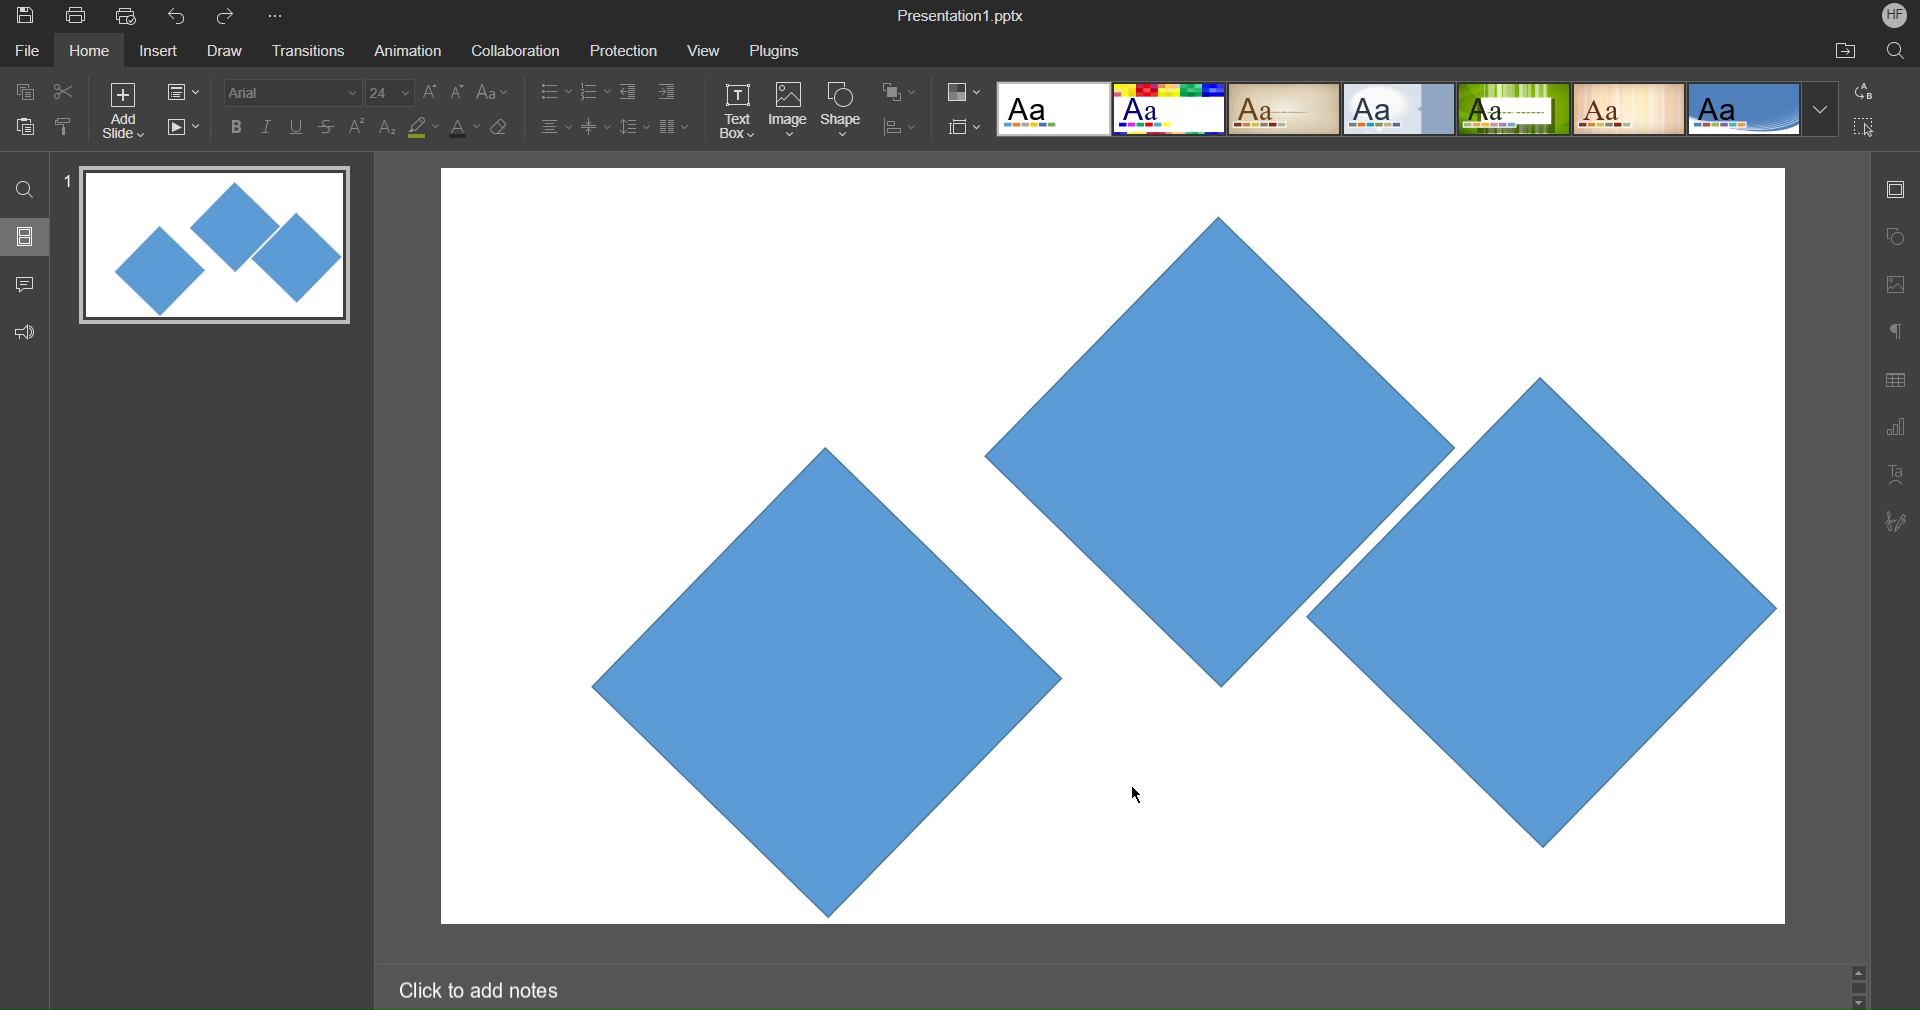 This screenshot has height=1010, width=1920. Describe the element at coordinates (156, 52) in the screenshot. I see `Insert` at that location.